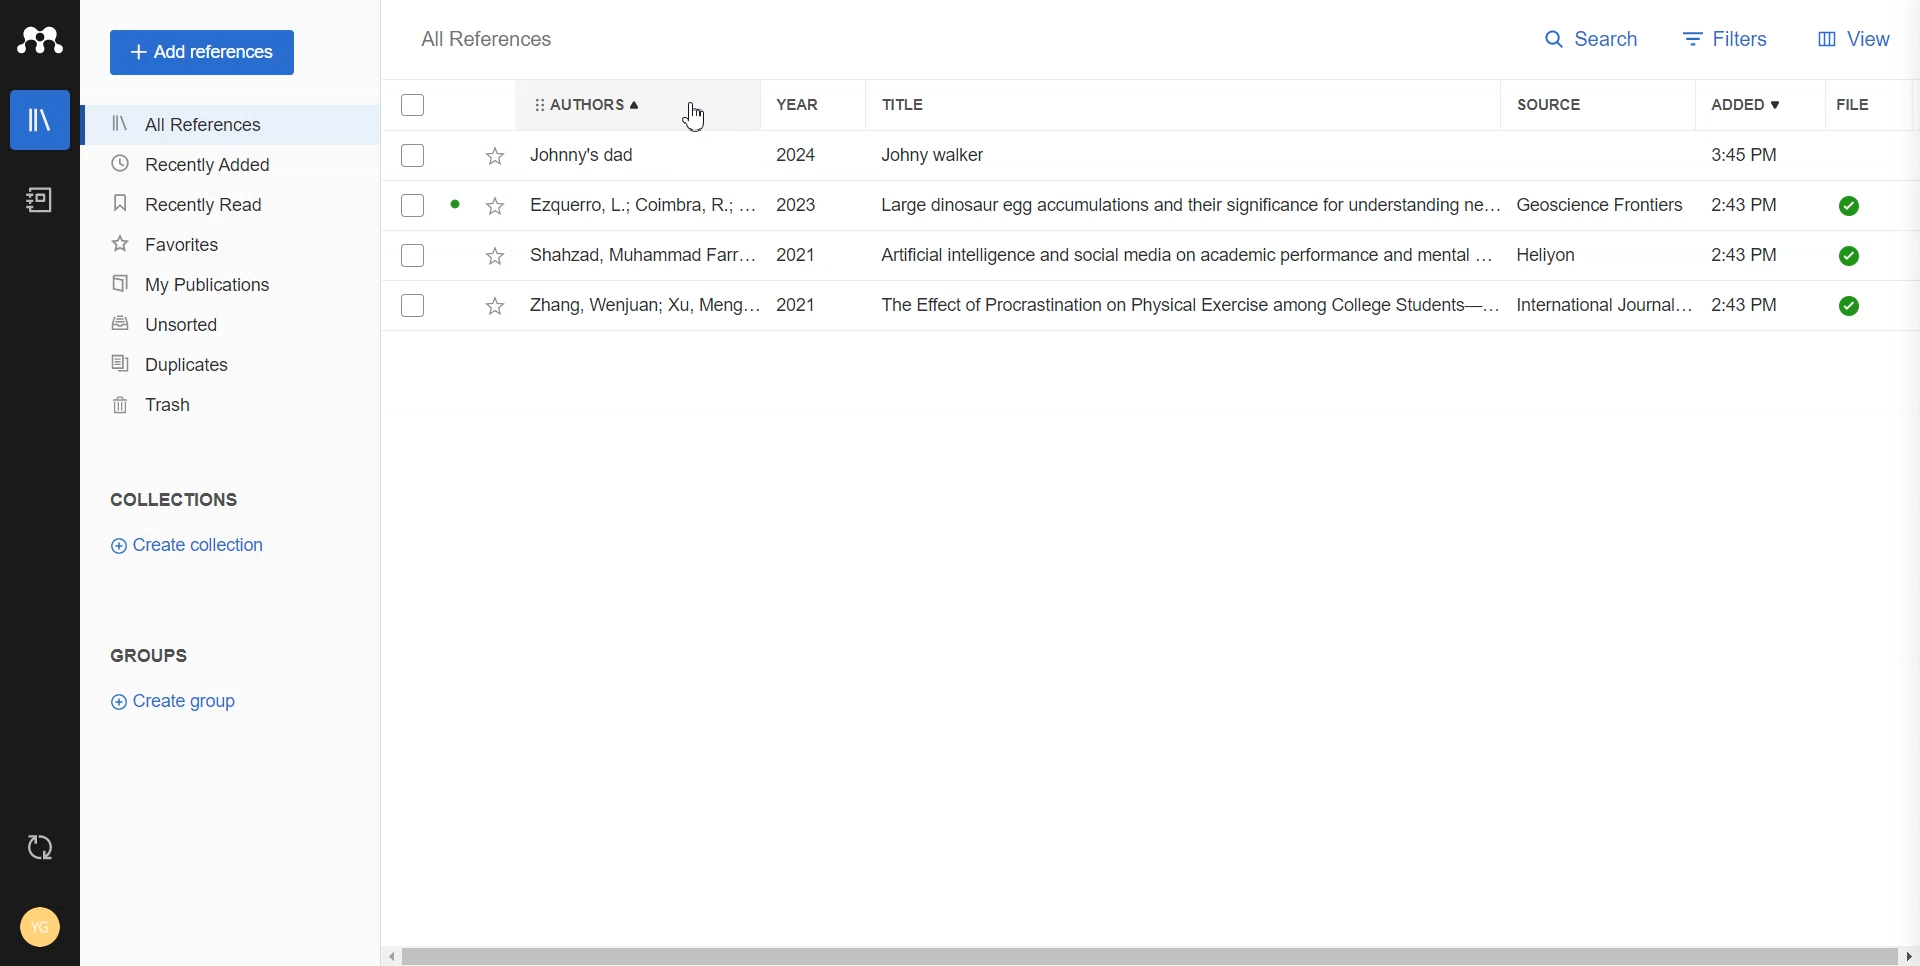  Describe the element at coordinates (1860, 40) in the screenshot. I see `View` at that location.